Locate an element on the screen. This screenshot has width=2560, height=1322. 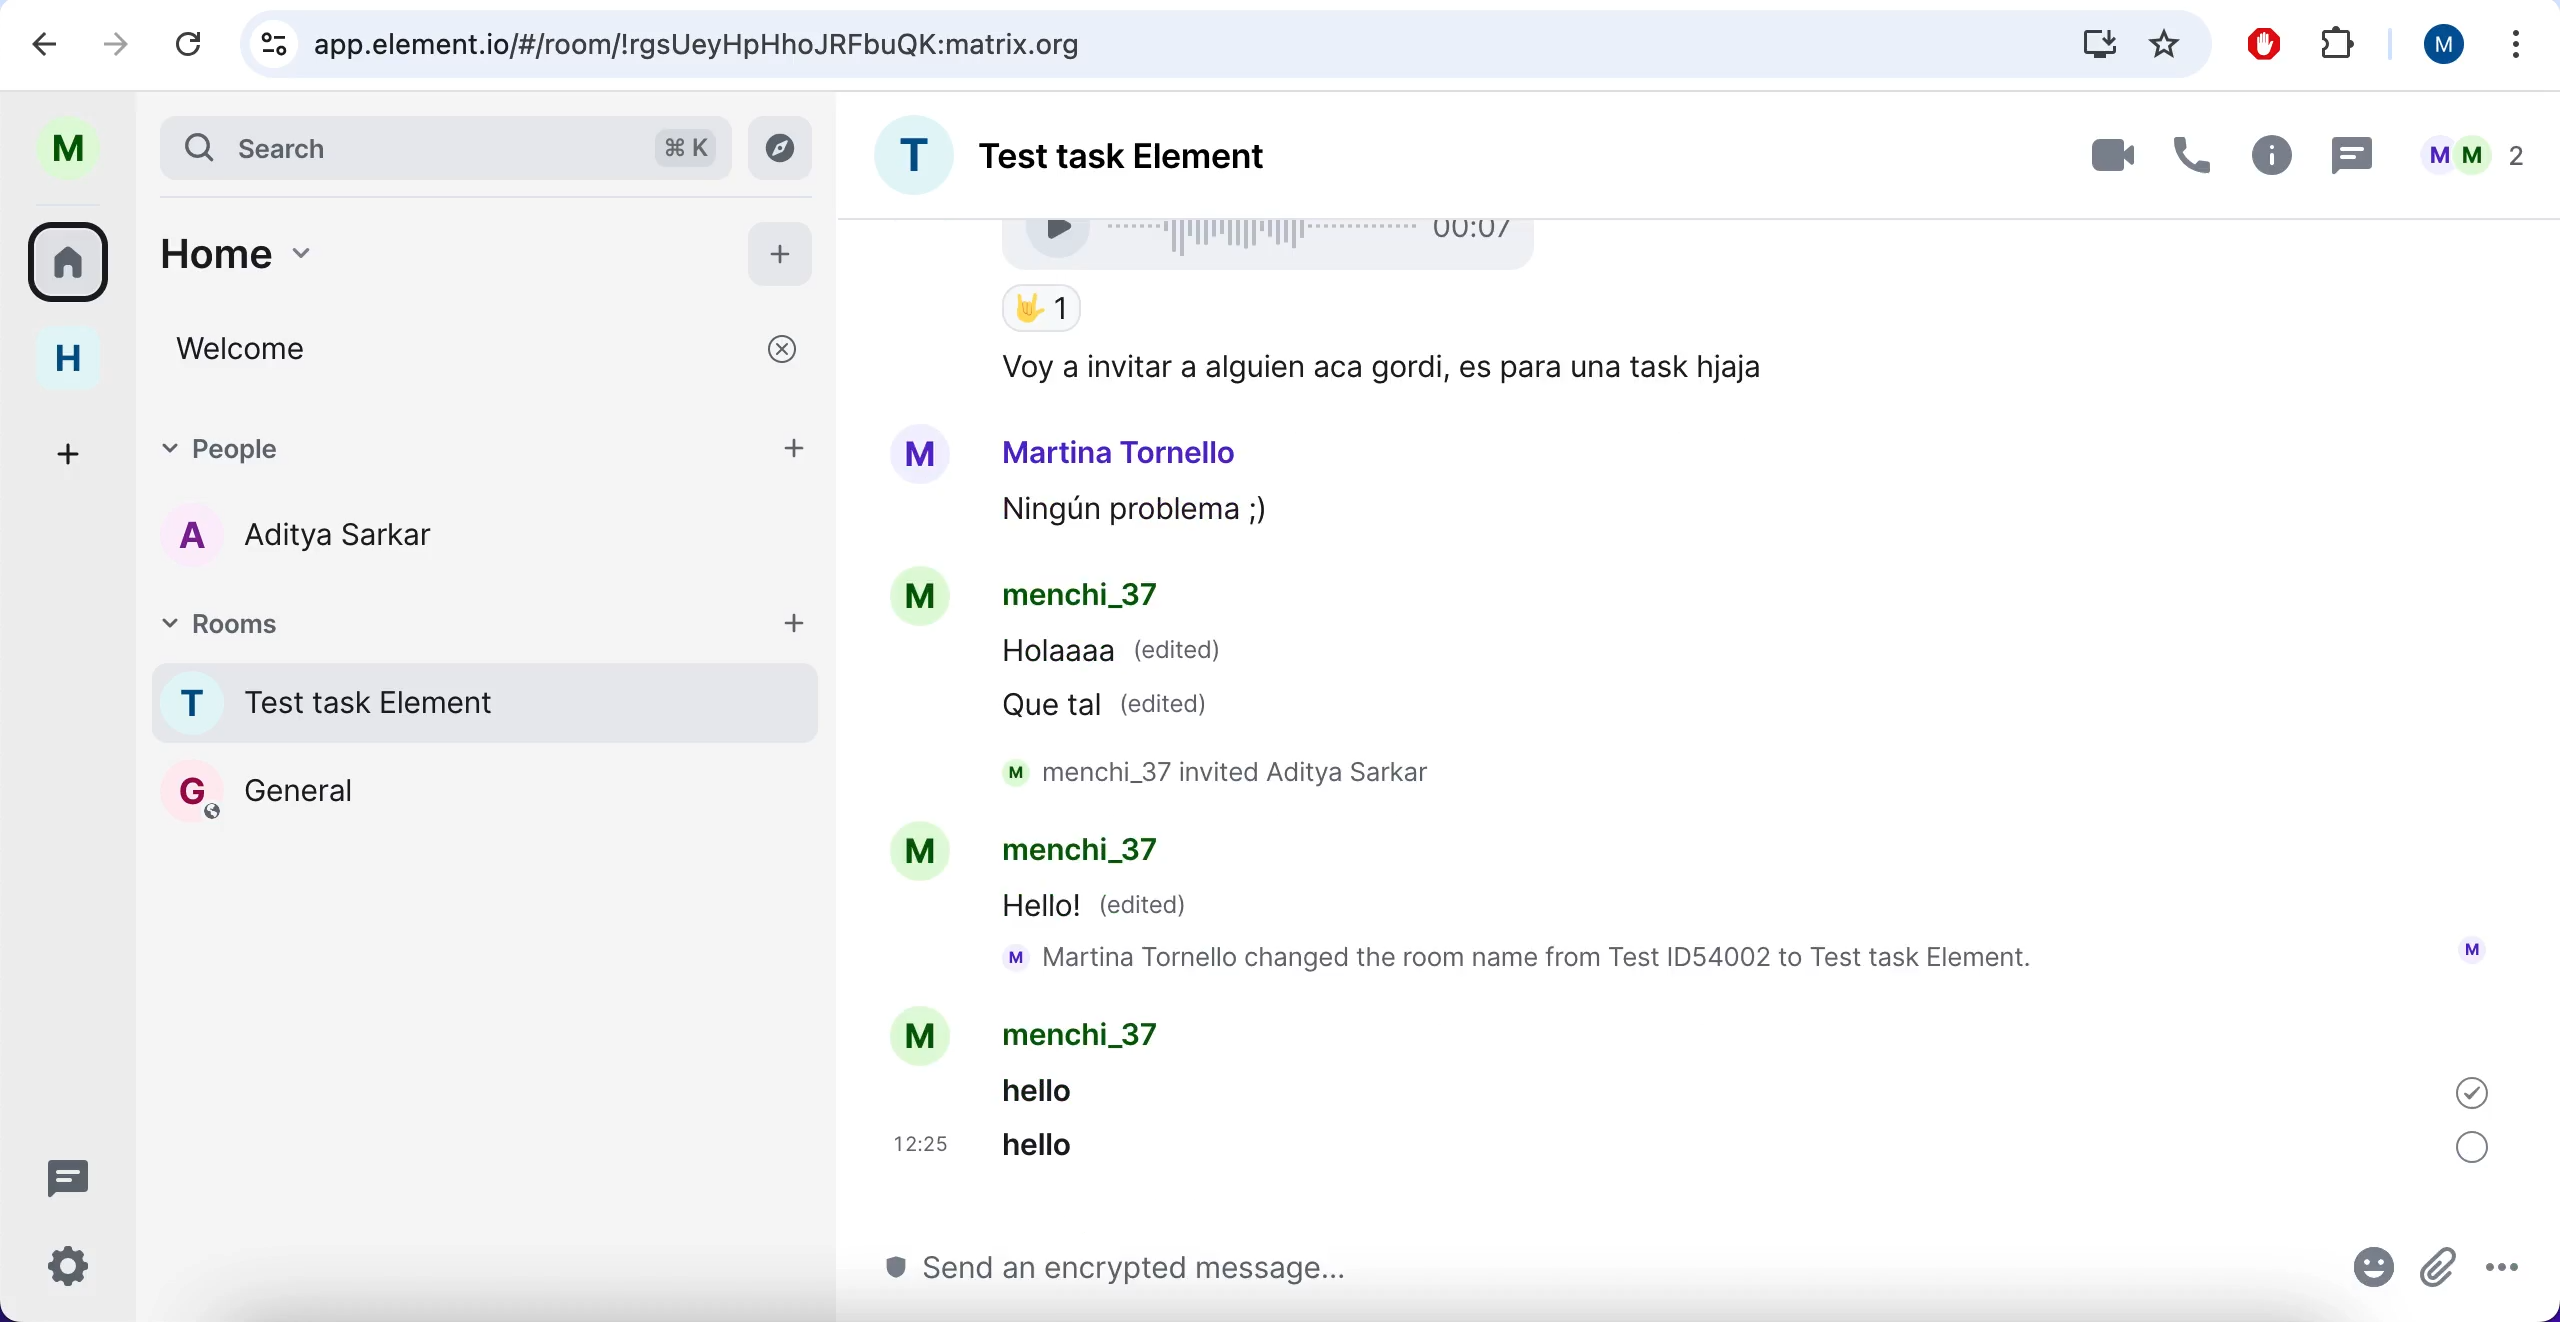
helio is located at coordinates (1060, 1086).